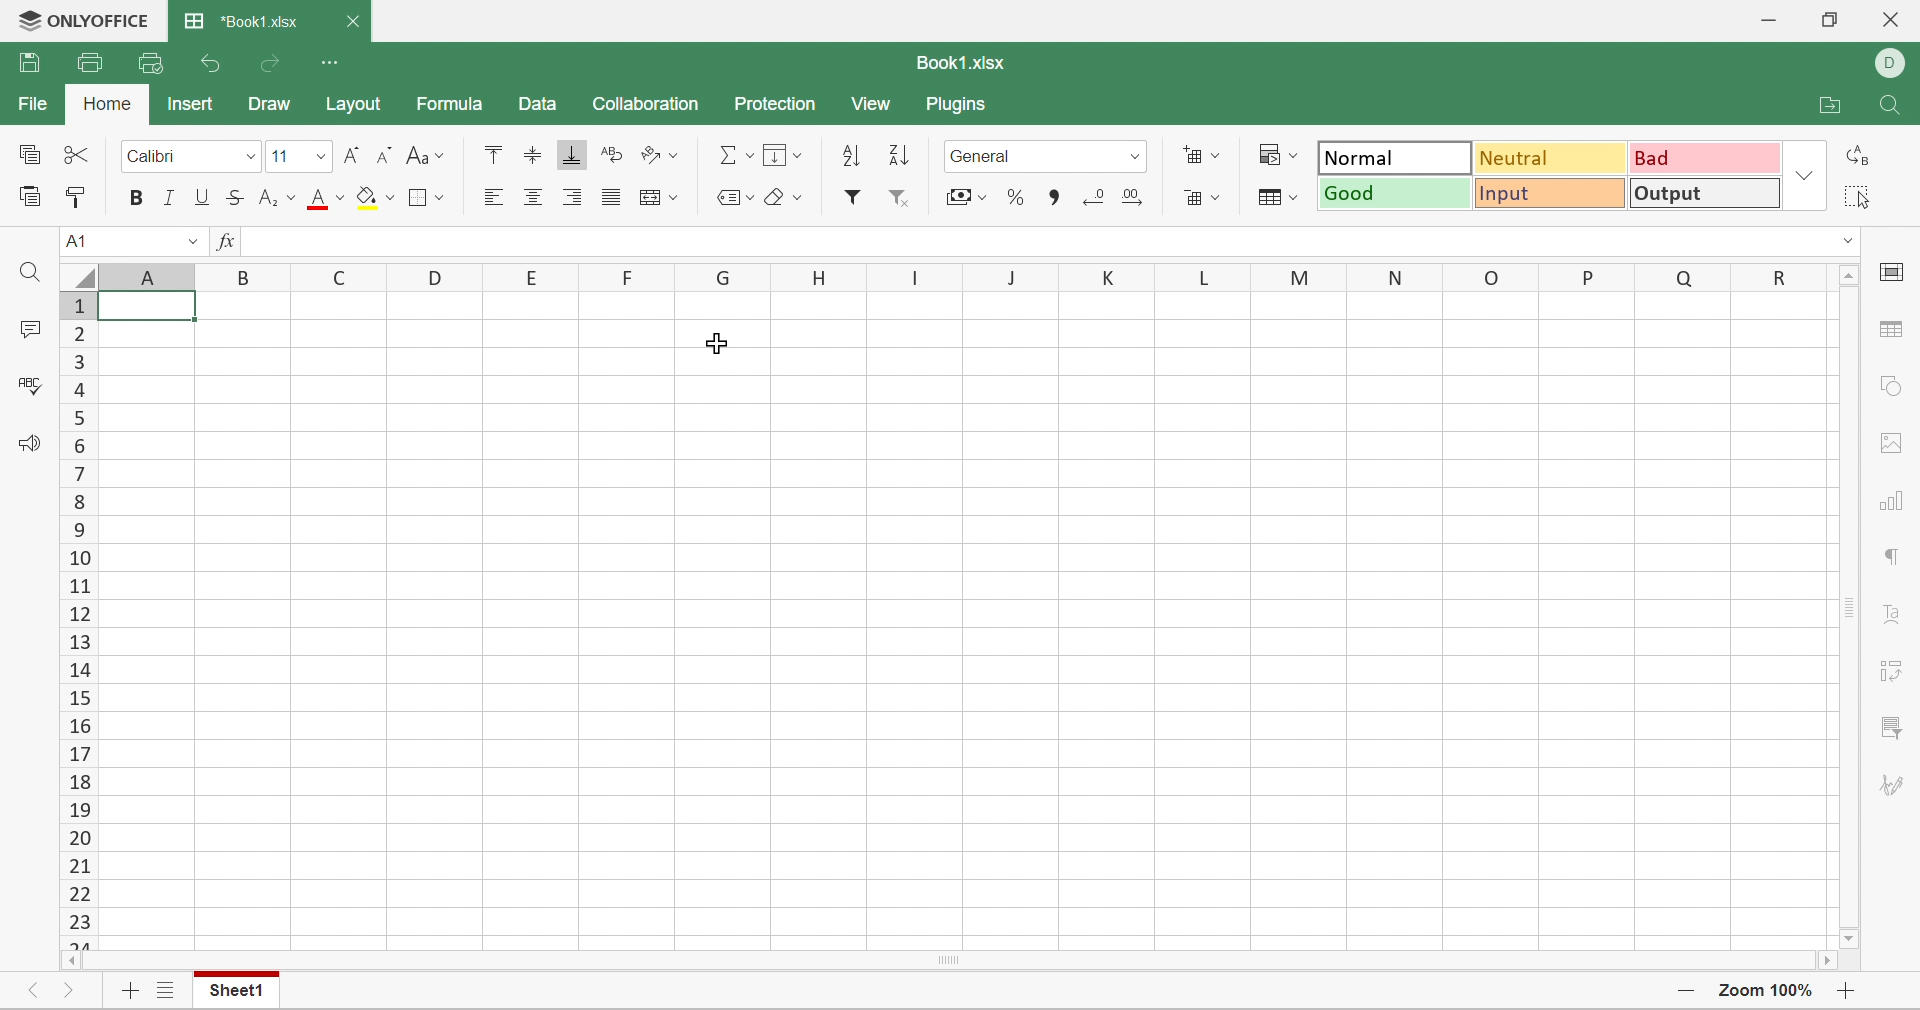  Describe the element at coordinates (342, 276) in the screenshot. I see `C` at that location.